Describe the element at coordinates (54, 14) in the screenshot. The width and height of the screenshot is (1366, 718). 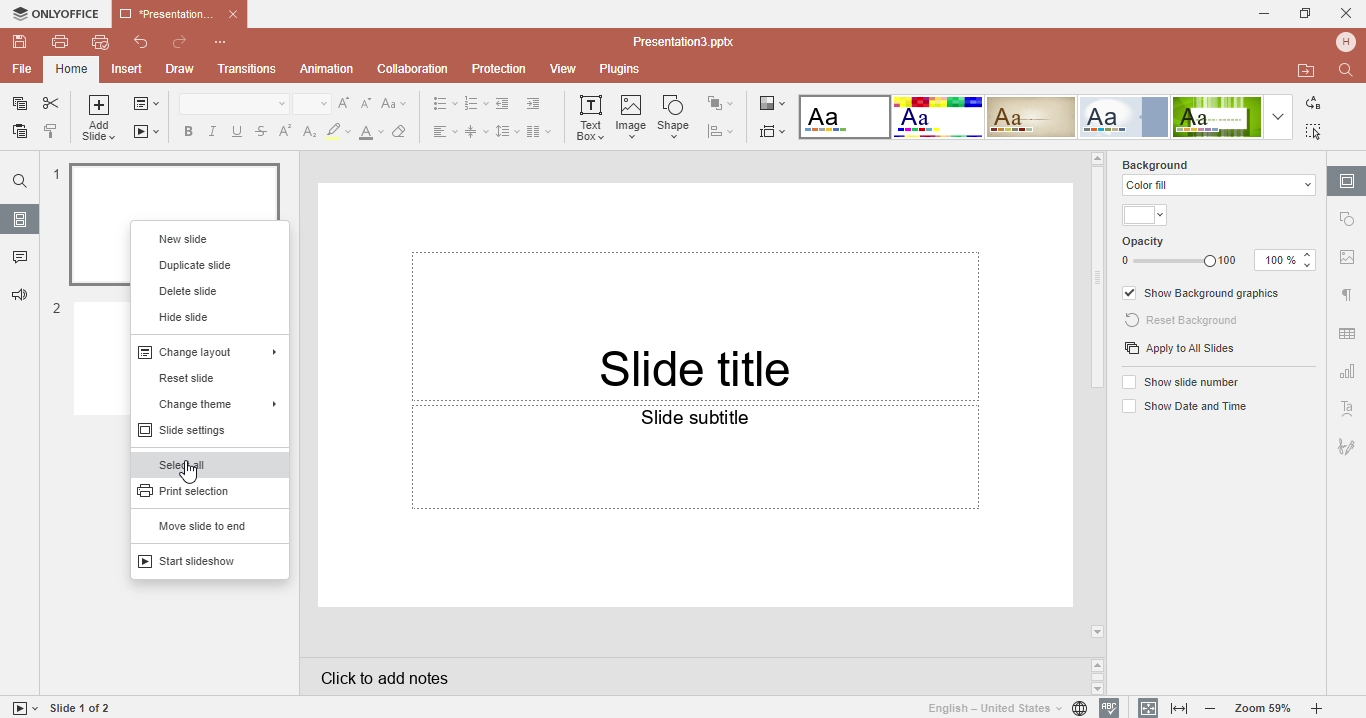
I see `Only office` at that location.